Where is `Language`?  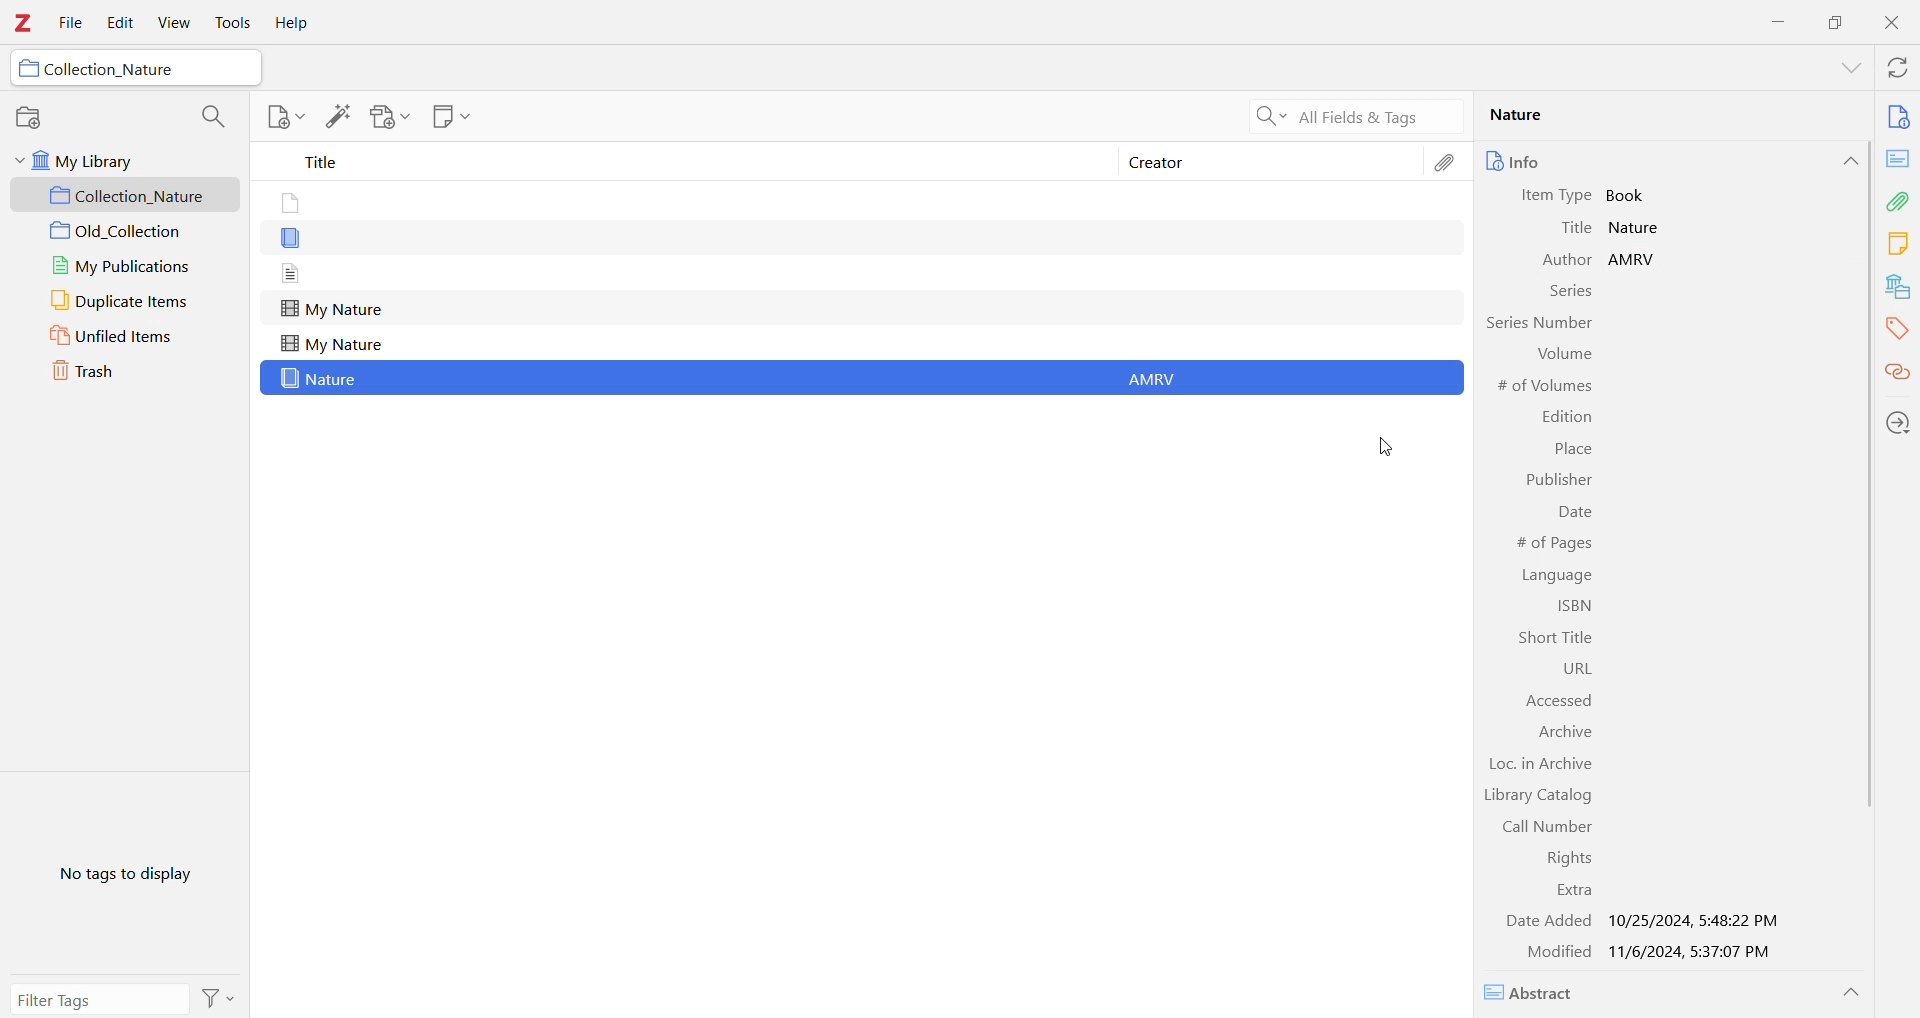
Language is located at coordinates (1560, 575).